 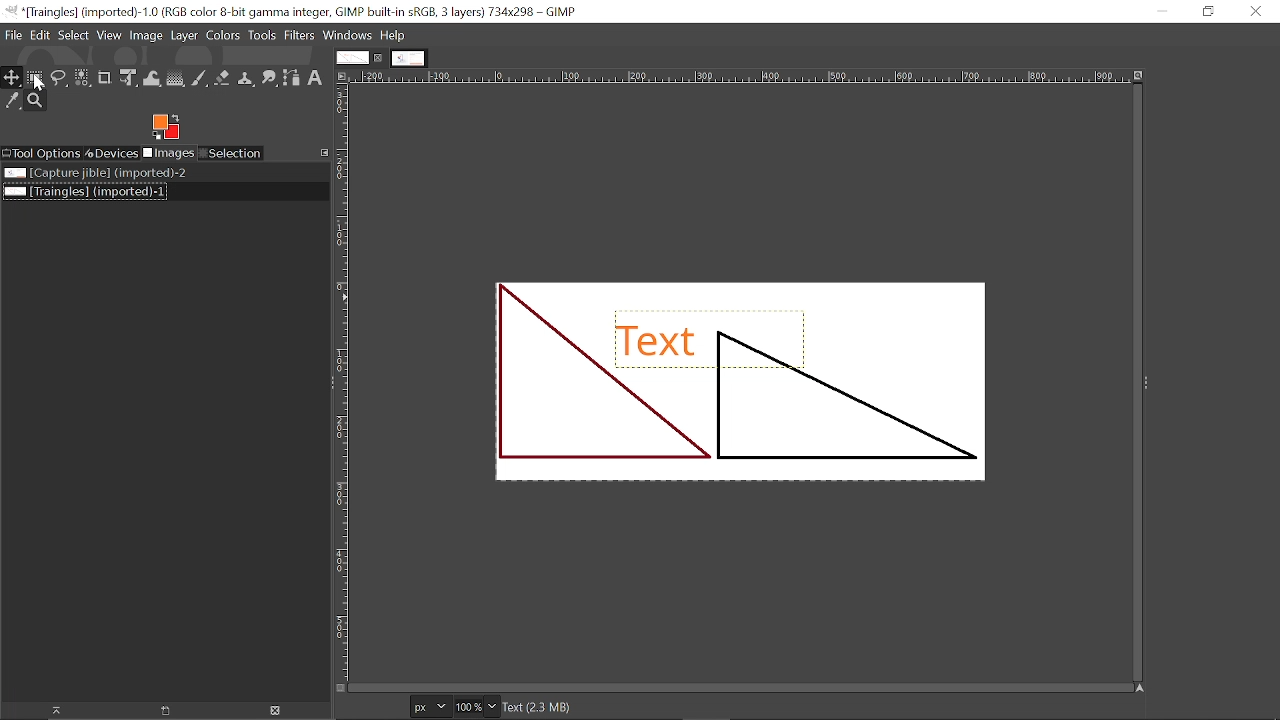 What do you see at coordinates (106, 79) in the screenshot?
I see `Crop tool` at bounding box center [106, 79].